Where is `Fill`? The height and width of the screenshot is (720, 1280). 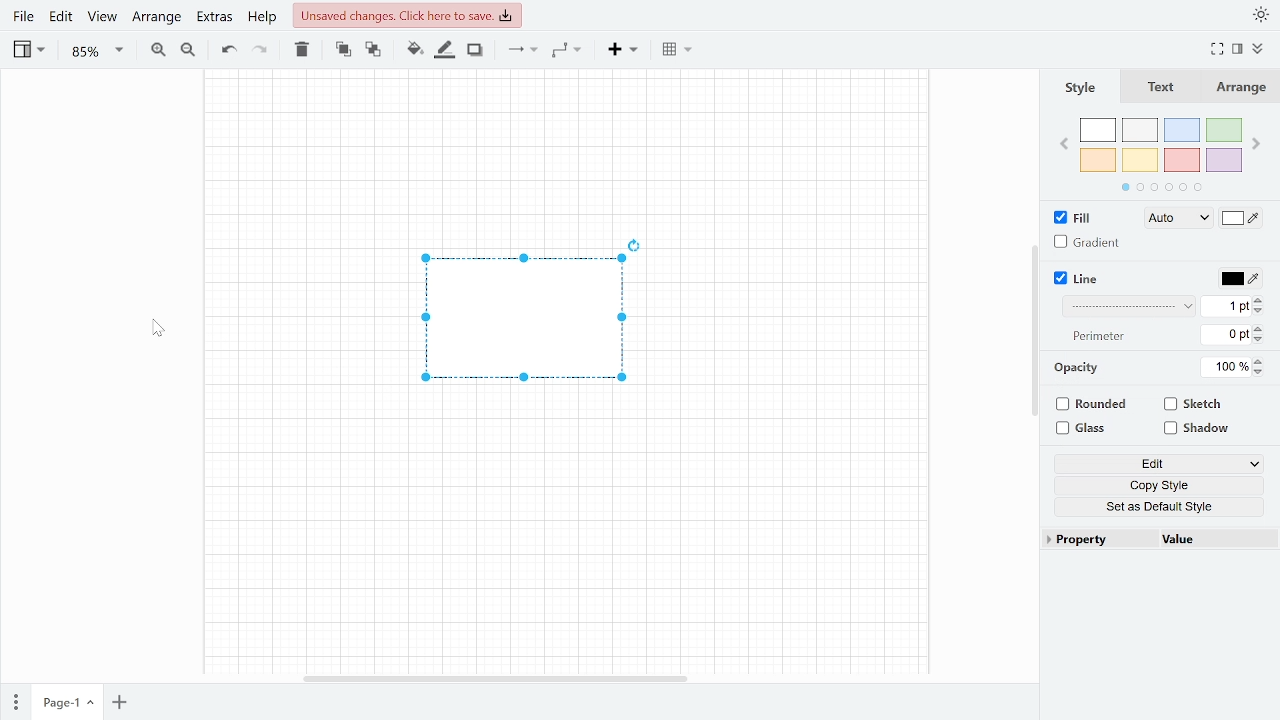 Fill is located at coordinates (1074, 216).